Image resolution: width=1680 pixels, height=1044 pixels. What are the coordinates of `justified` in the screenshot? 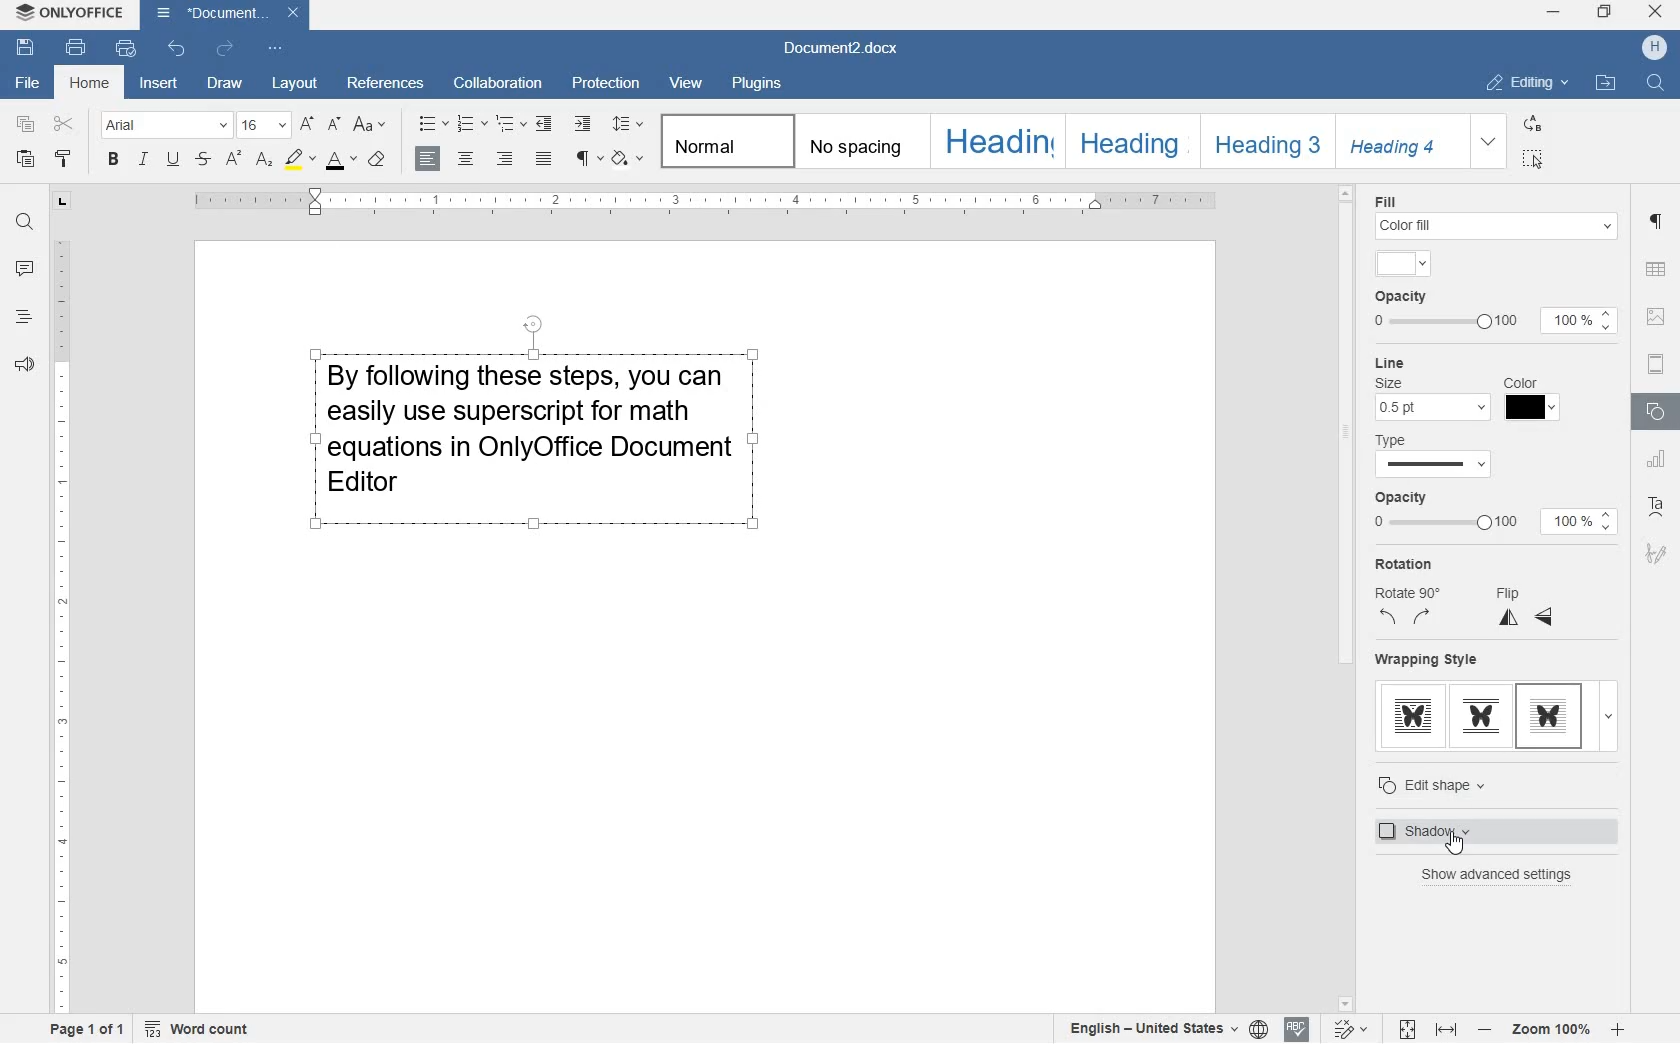 It's located at (547, 158).